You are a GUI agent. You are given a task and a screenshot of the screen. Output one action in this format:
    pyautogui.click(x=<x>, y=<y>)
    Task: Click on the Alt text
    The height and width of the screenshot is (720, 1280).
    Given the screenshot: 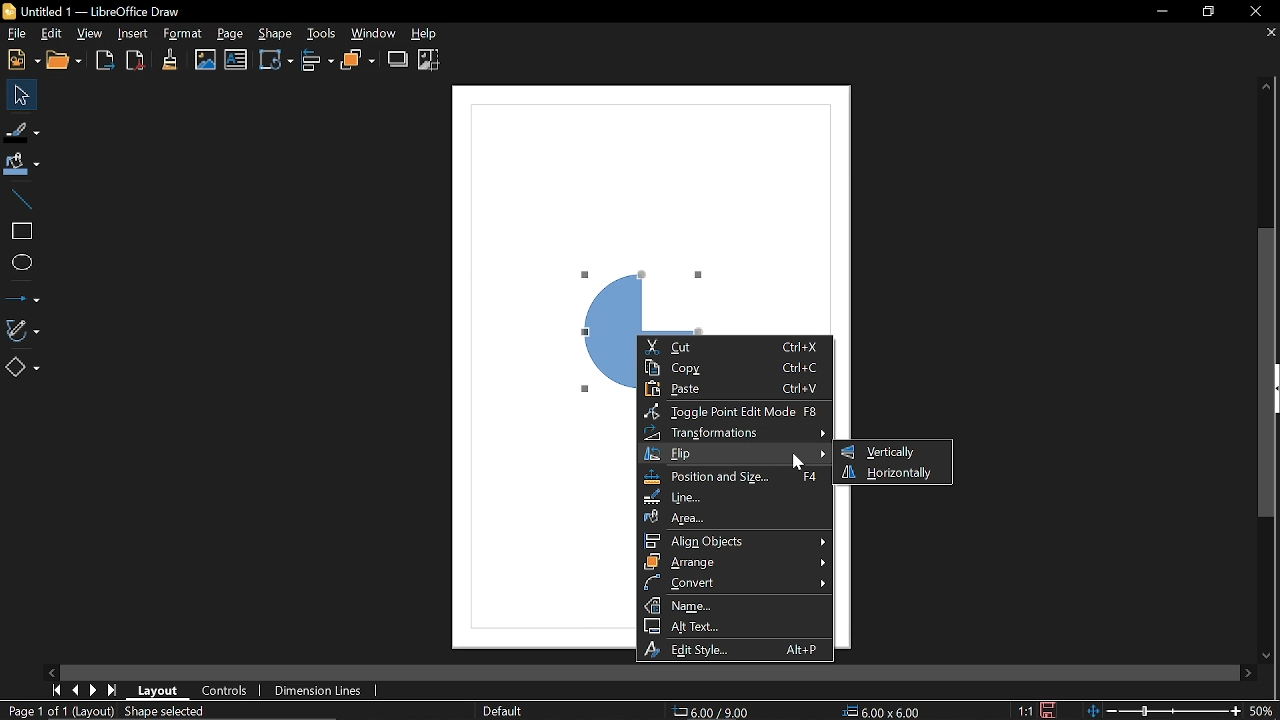 What is the action you would take?
    pyautogui.click(x=734, y=626)
    